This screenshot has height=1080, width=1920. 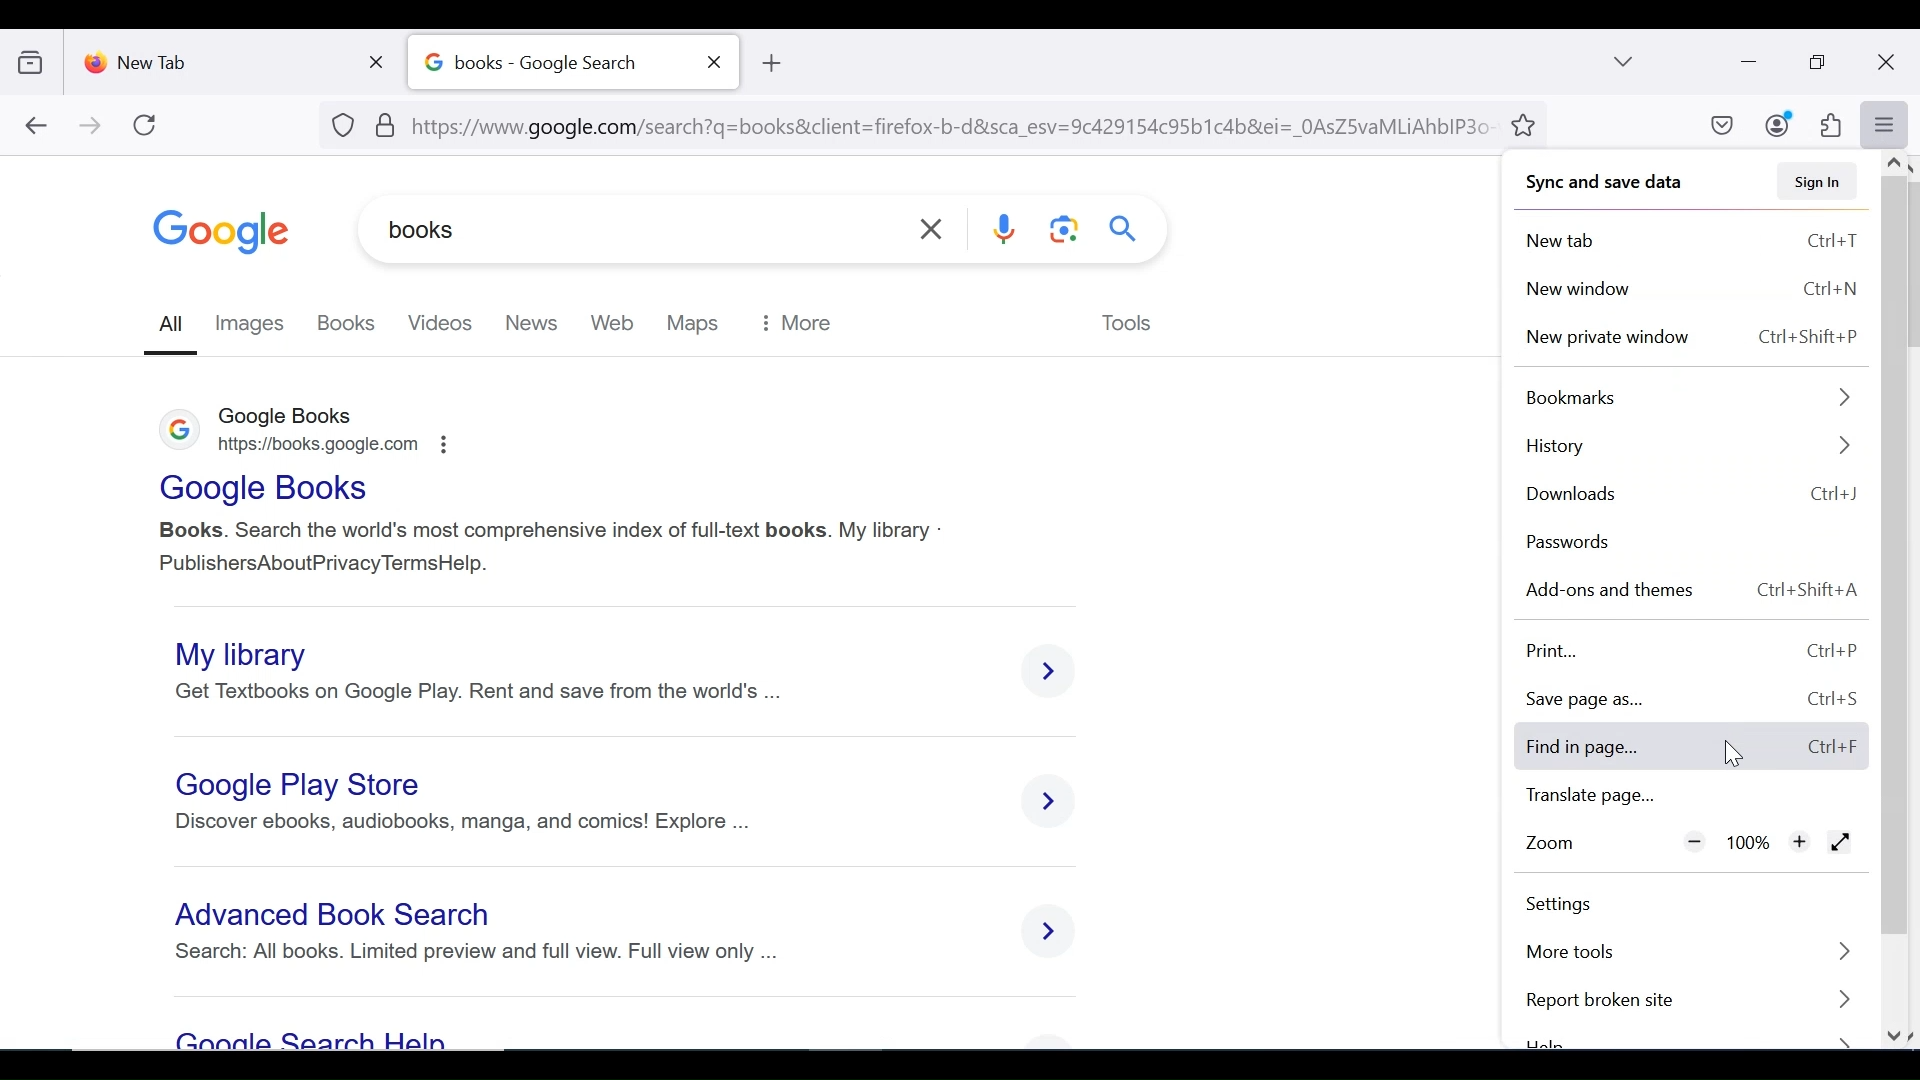 What do you see at coordinates (1128, 325) in the screenshot?
I see `tools` at bounding box center [1128, 325].